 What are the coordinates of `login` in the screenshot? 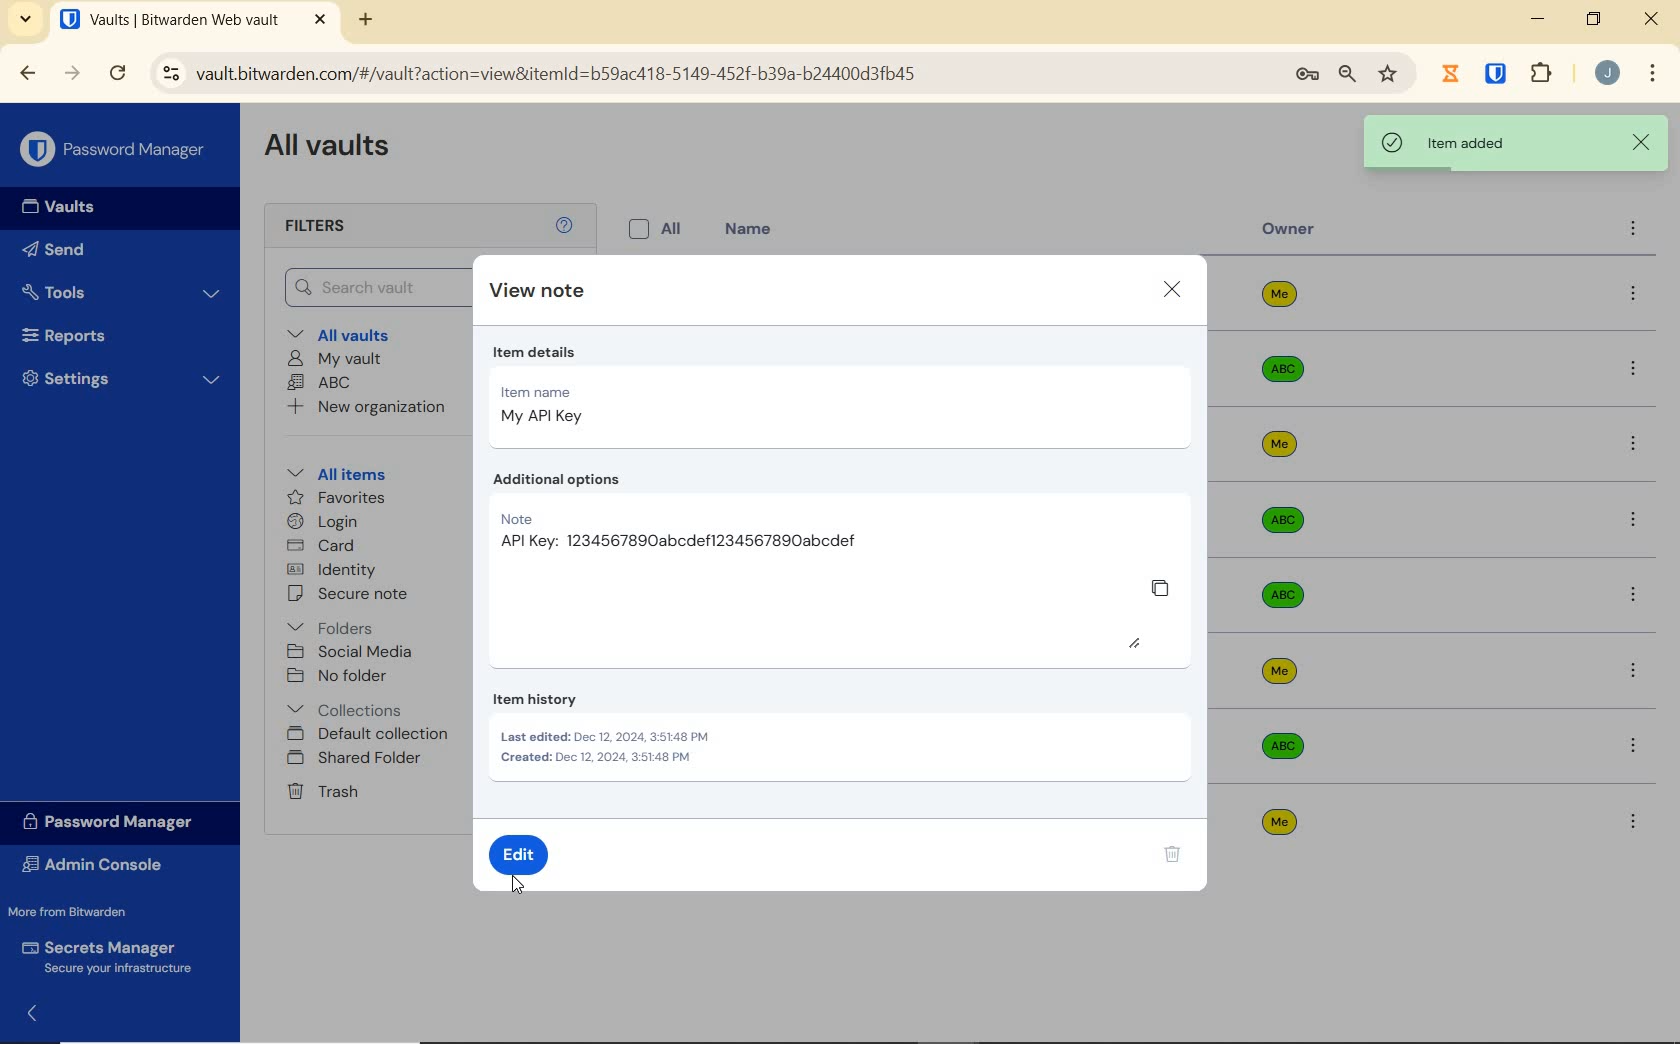 It's located at (327, 523).